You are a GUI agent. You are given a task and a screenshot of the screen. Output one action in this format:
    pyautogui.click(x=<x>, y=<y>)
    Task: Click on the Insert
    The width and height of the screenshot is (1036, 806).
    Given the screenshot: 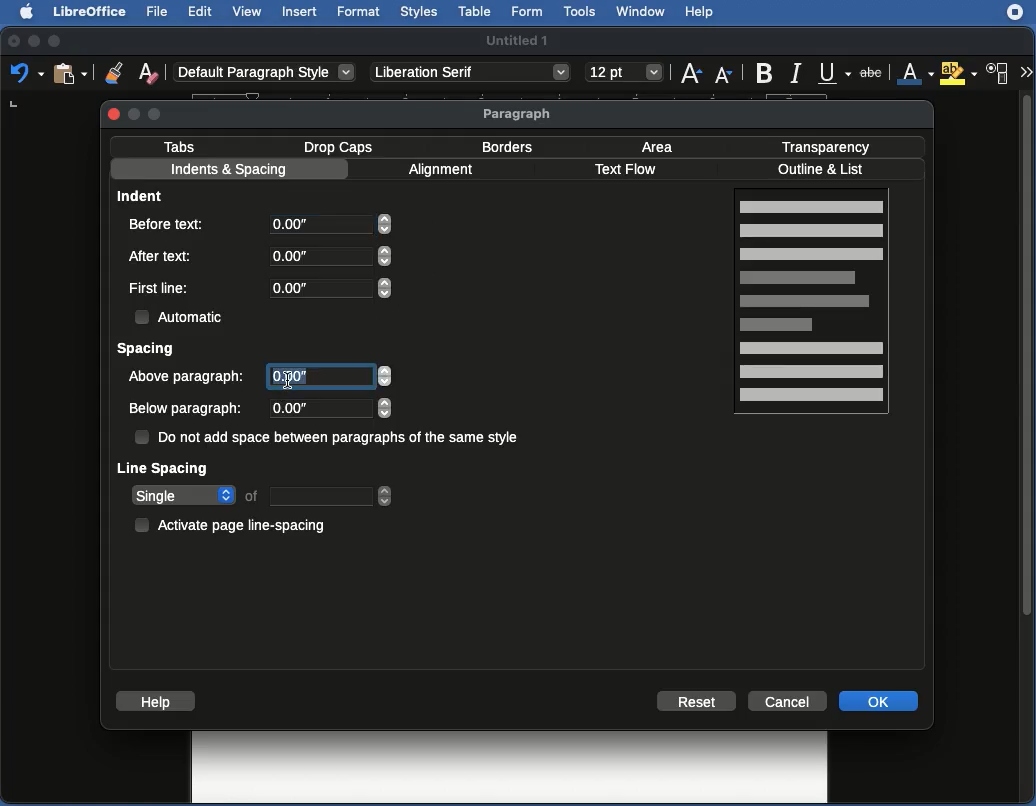 What is the action you would take?
    pyautogui.click(x=299, y=11)
    